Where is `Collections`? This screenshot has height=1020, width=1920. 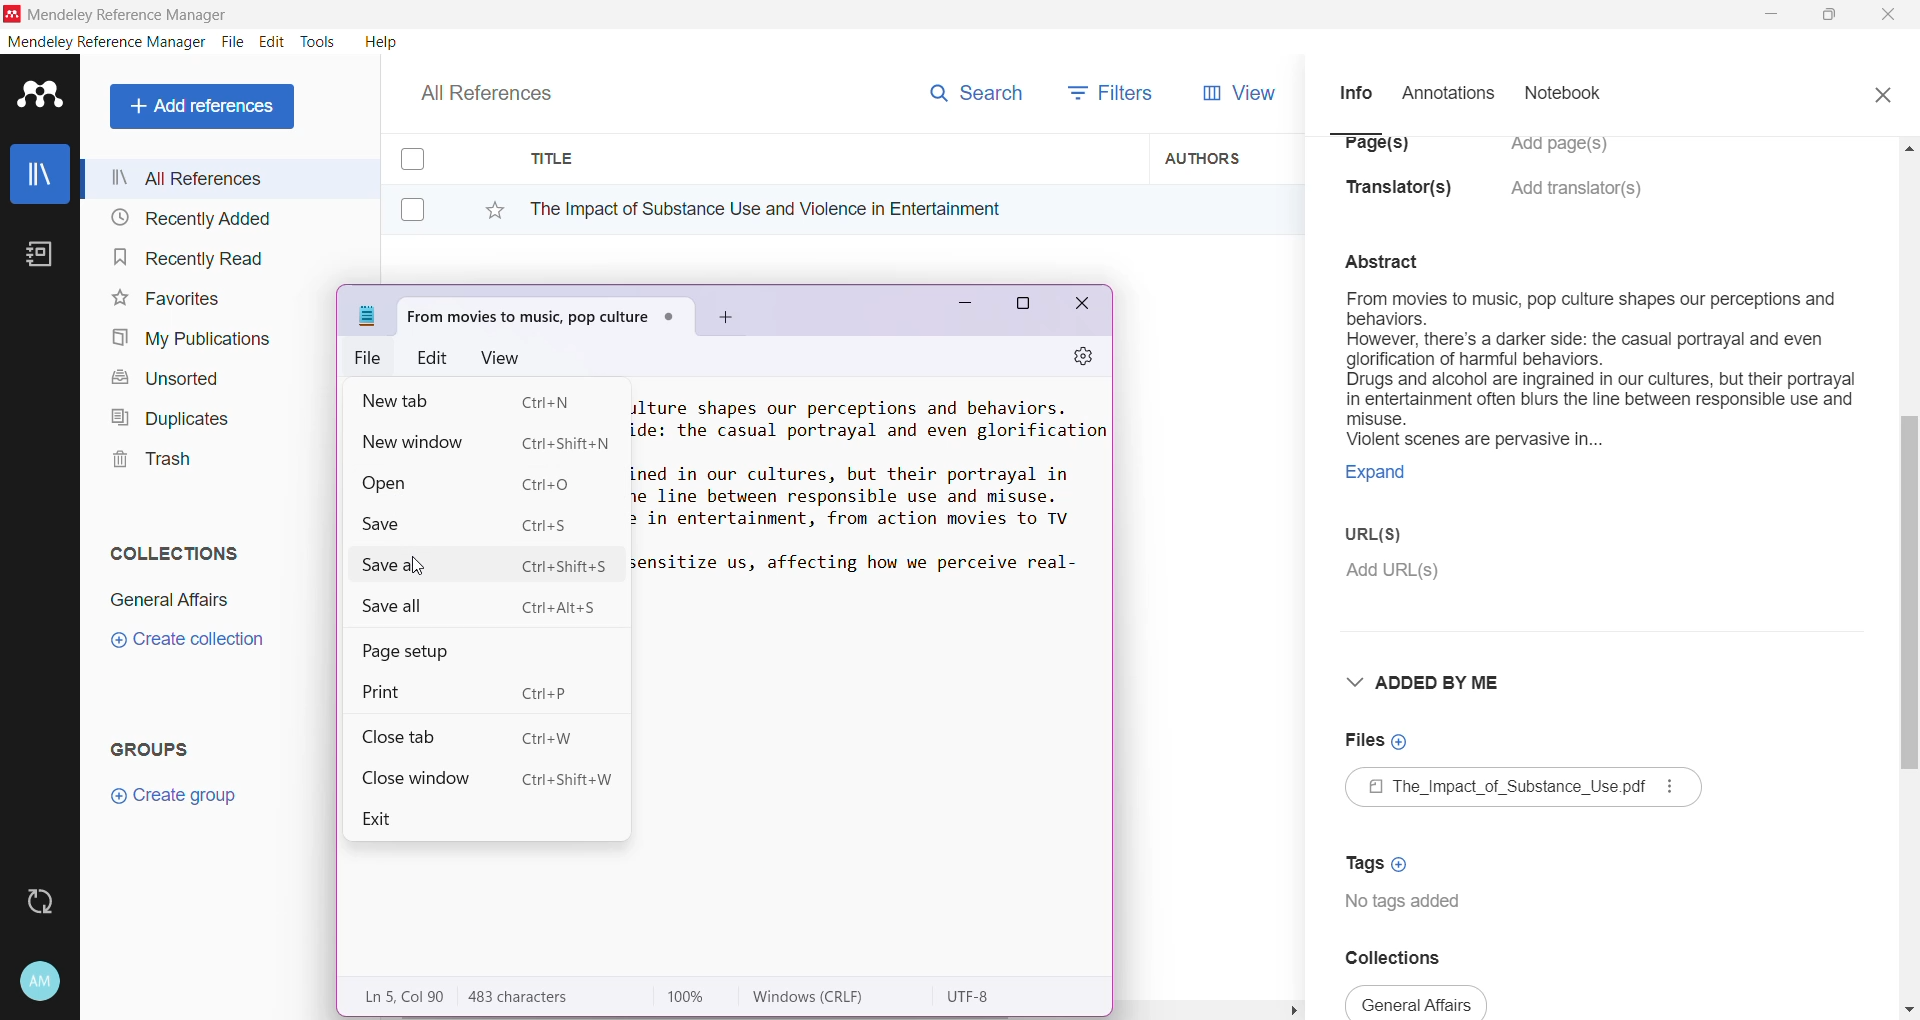
Collections is located at coordinates (169, 549).